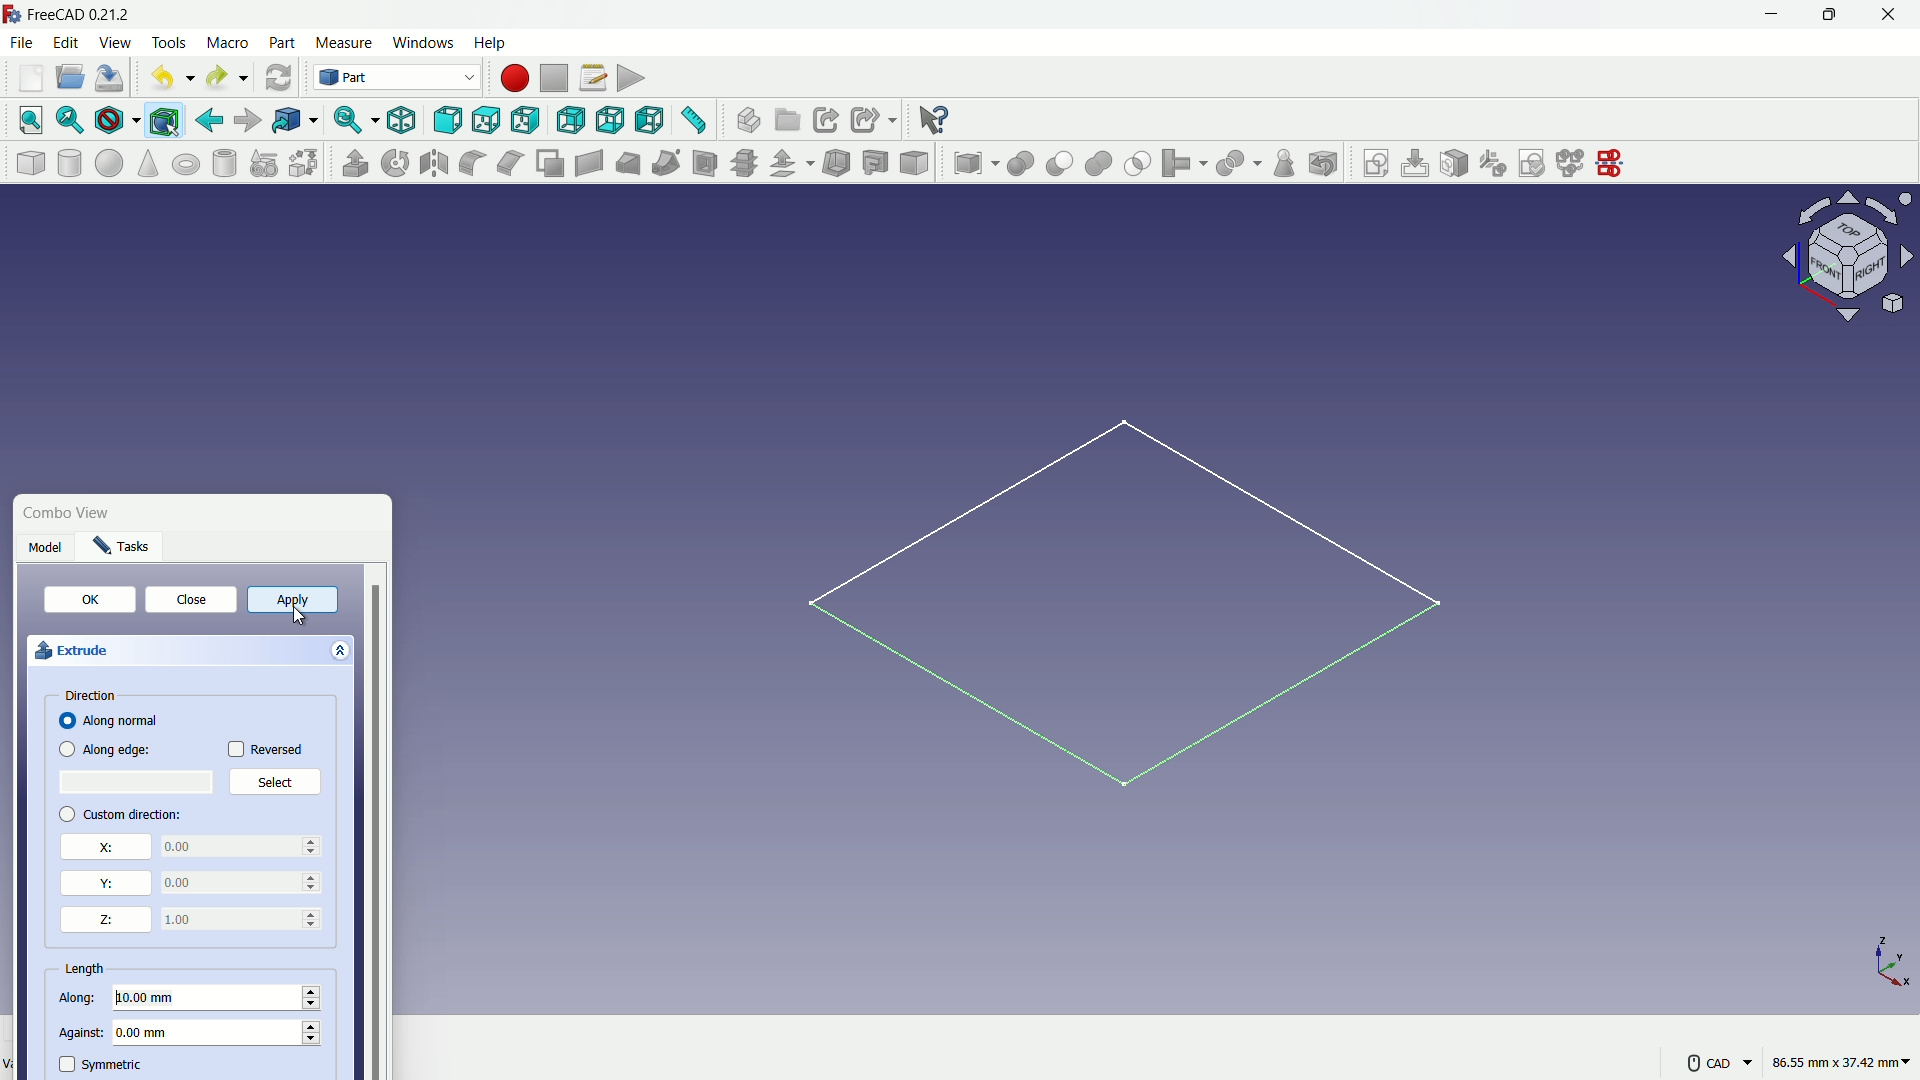  I want to click on chamfer, so click(510, 163).